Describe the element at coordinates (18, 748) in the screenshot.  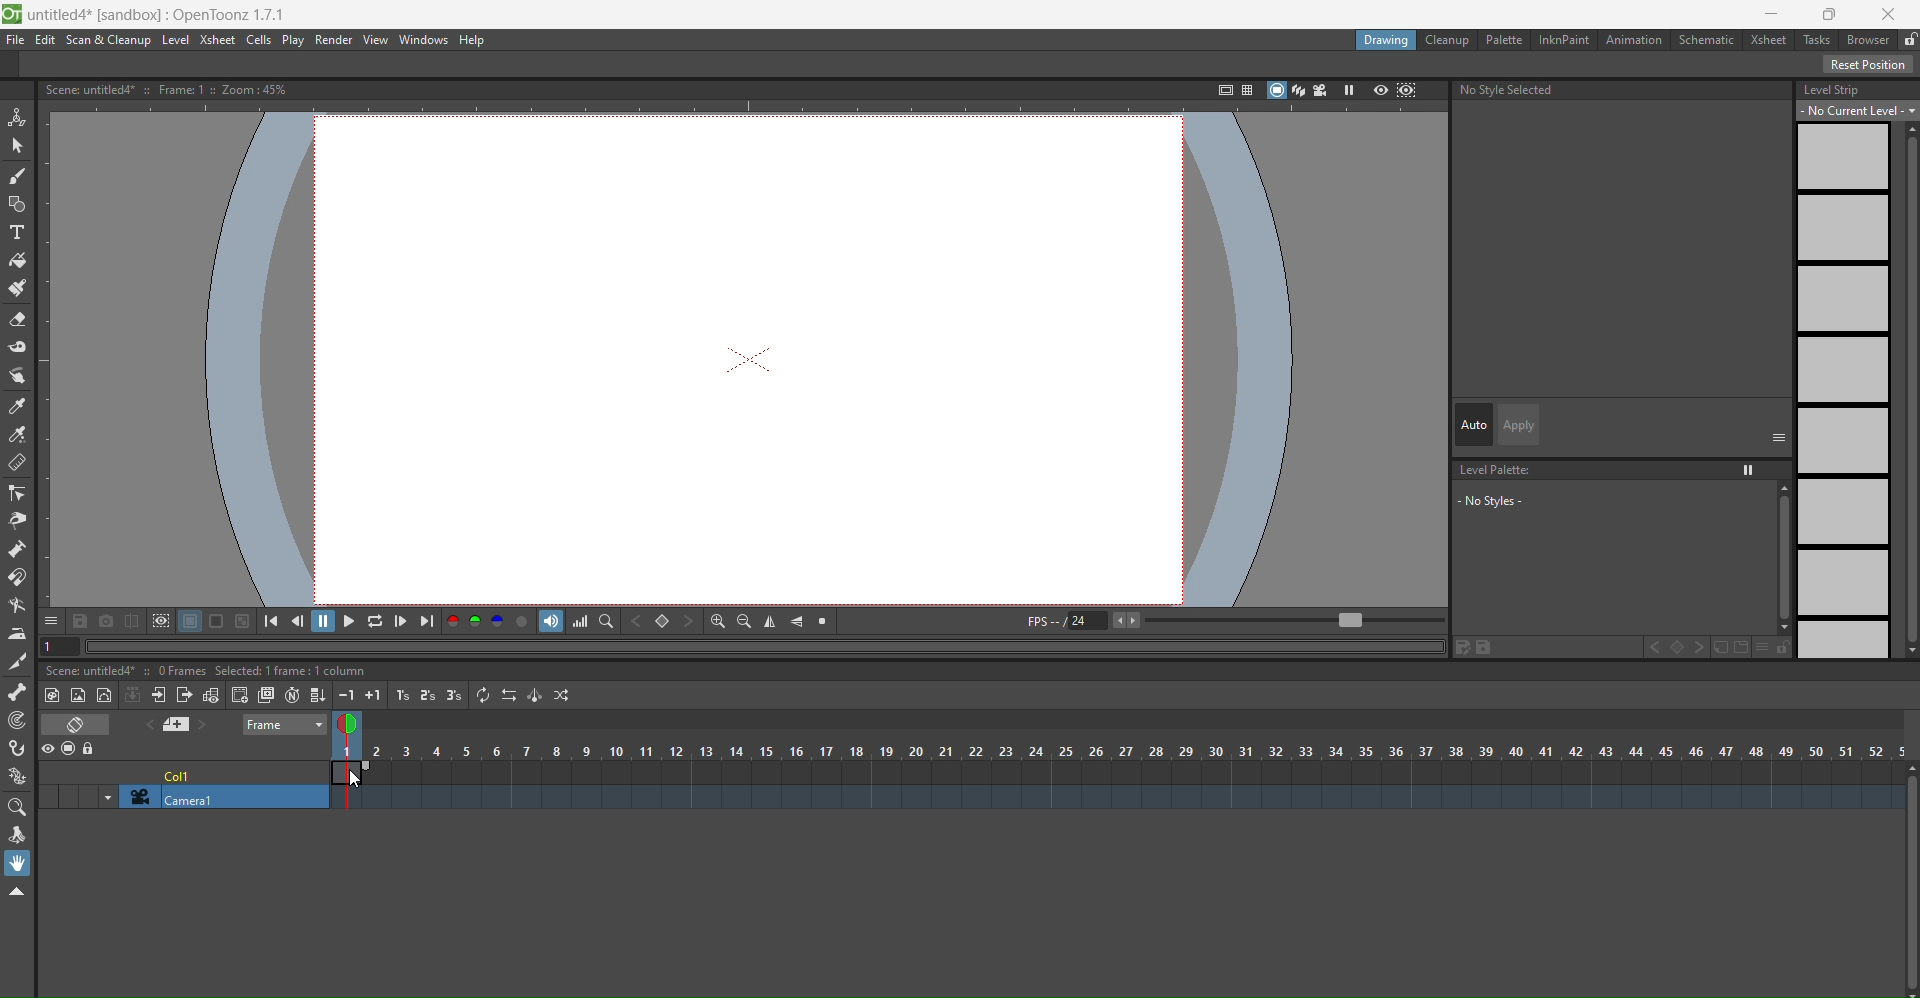
I see `hook tool` at that location.